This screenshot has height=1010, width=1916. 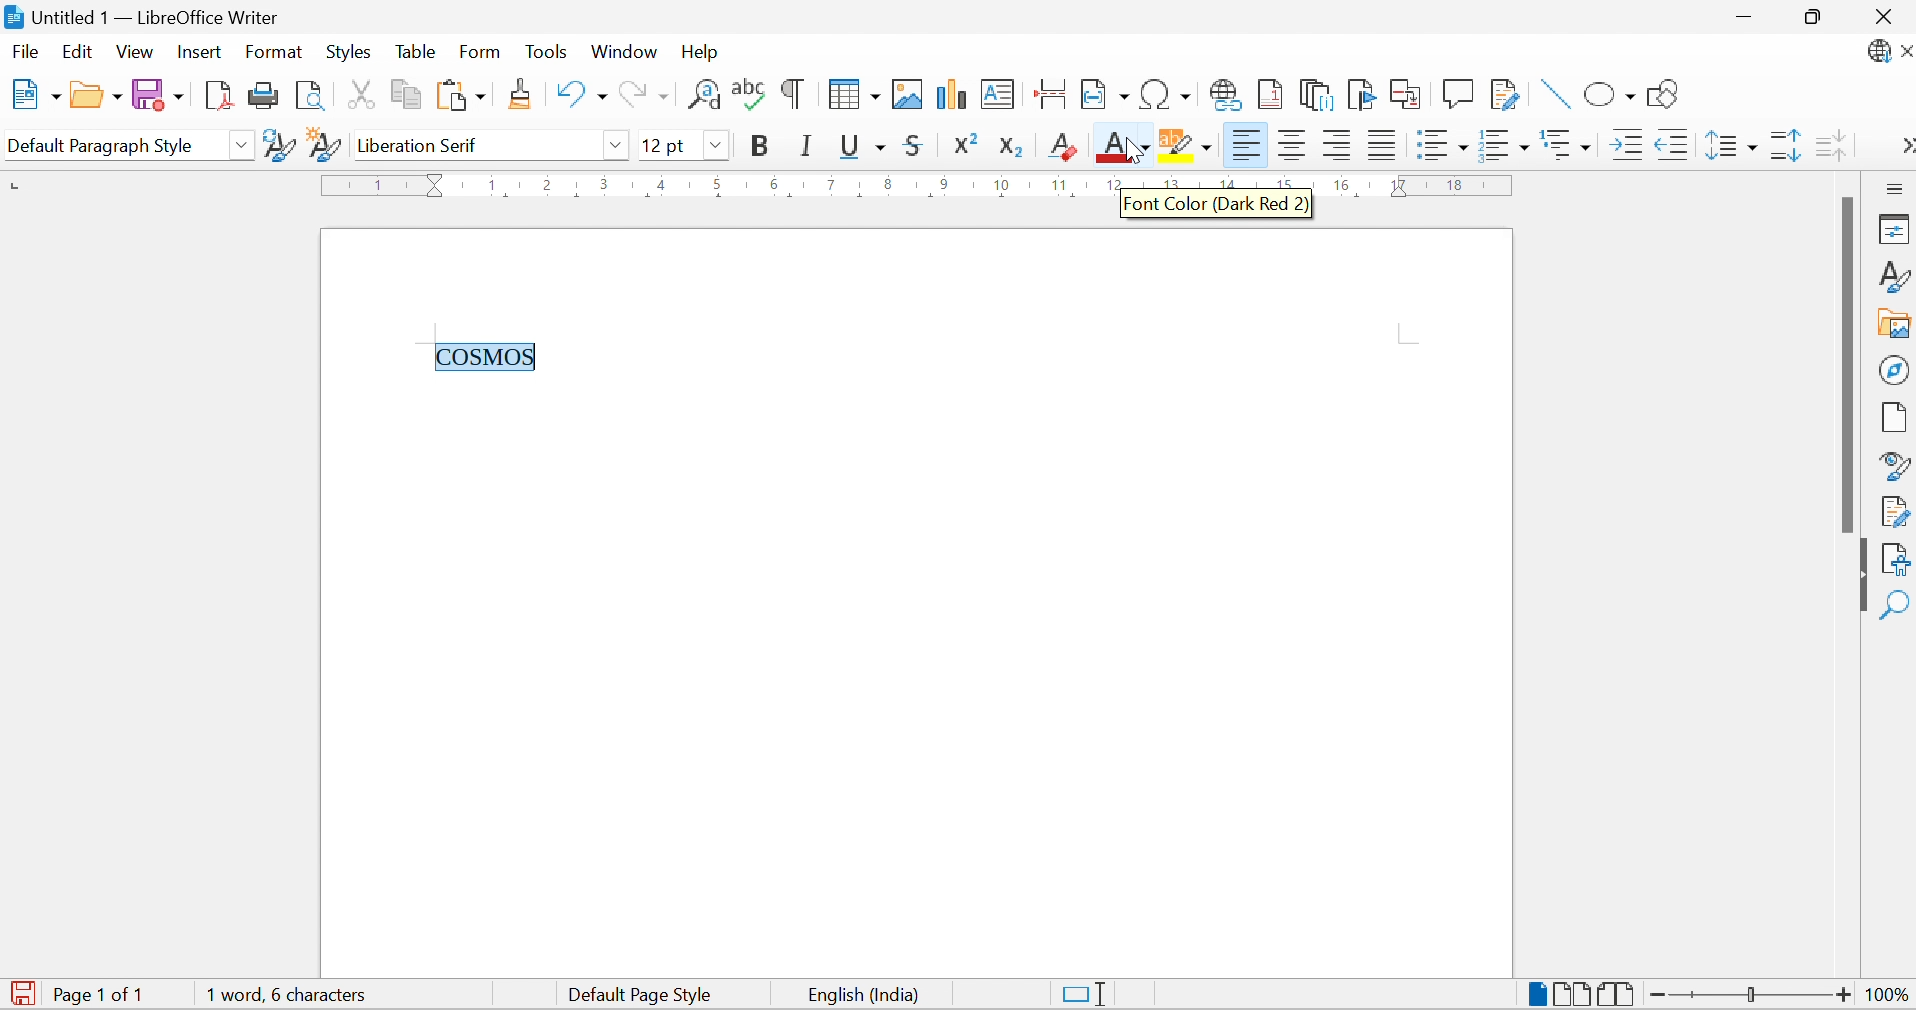 I want to click on Zoom In, so click(x=1842, y=997).